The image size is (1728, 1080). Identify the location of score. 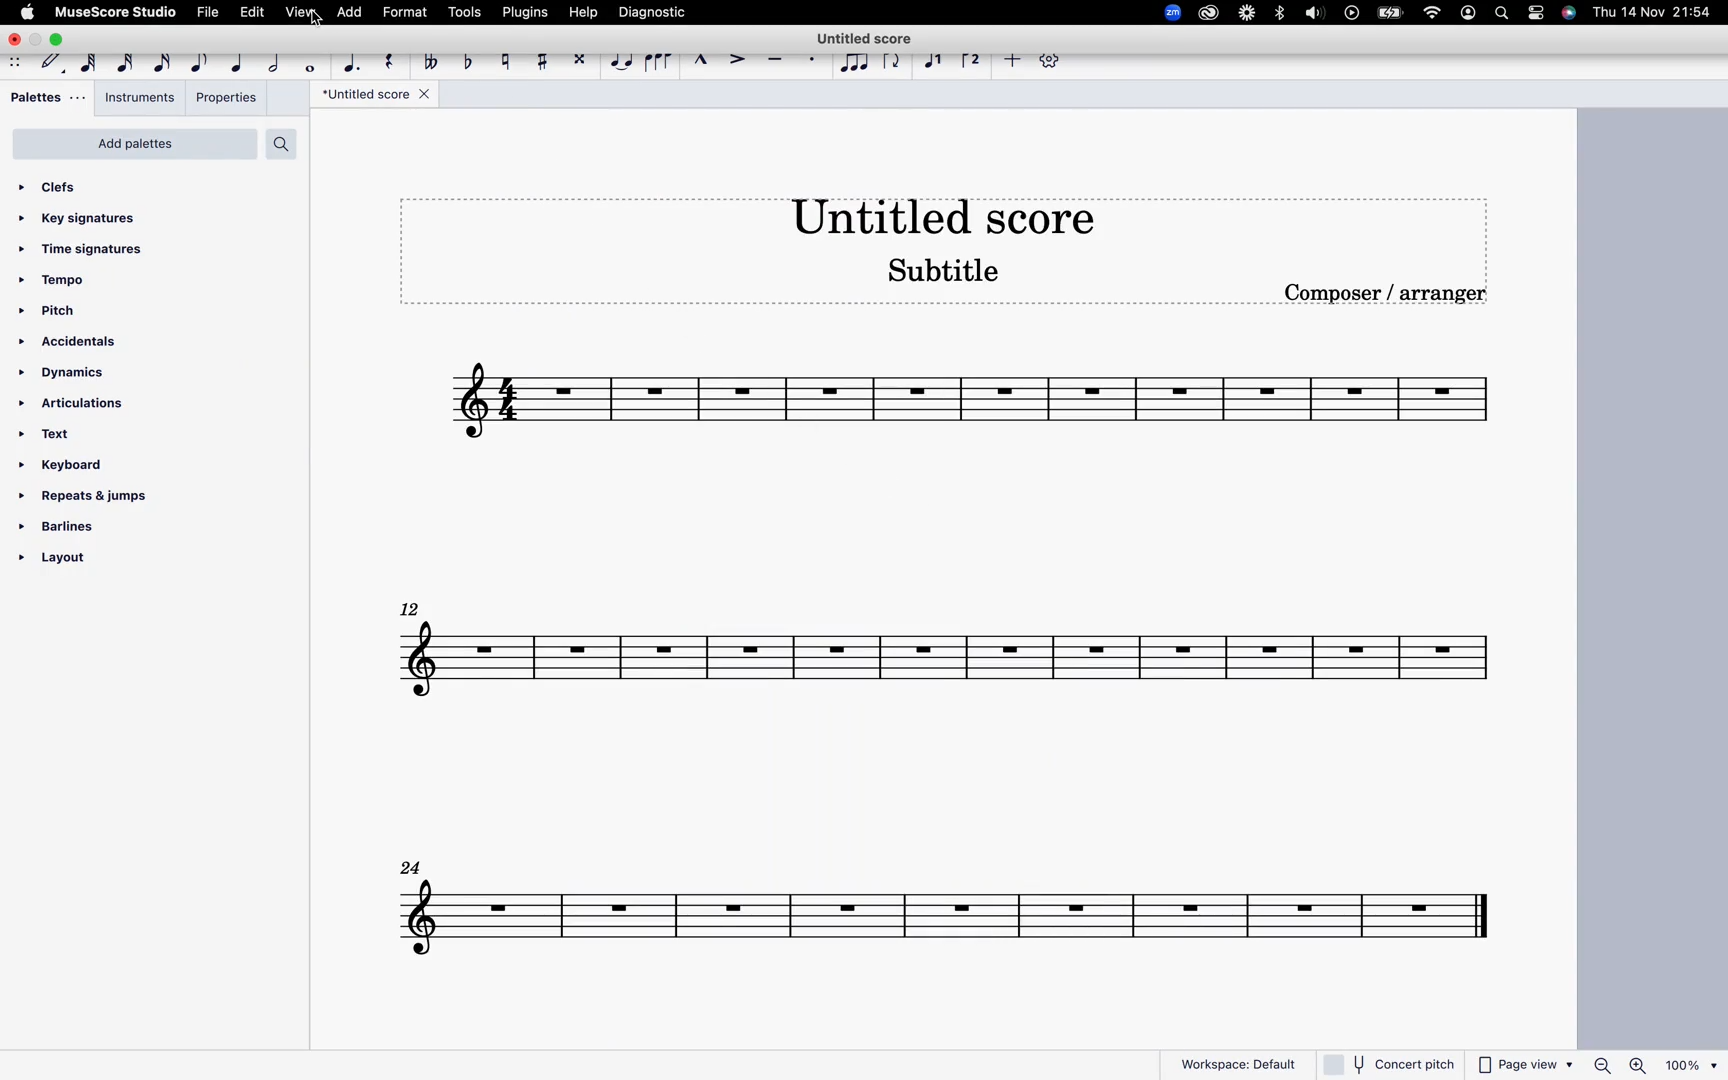
(943, 906).